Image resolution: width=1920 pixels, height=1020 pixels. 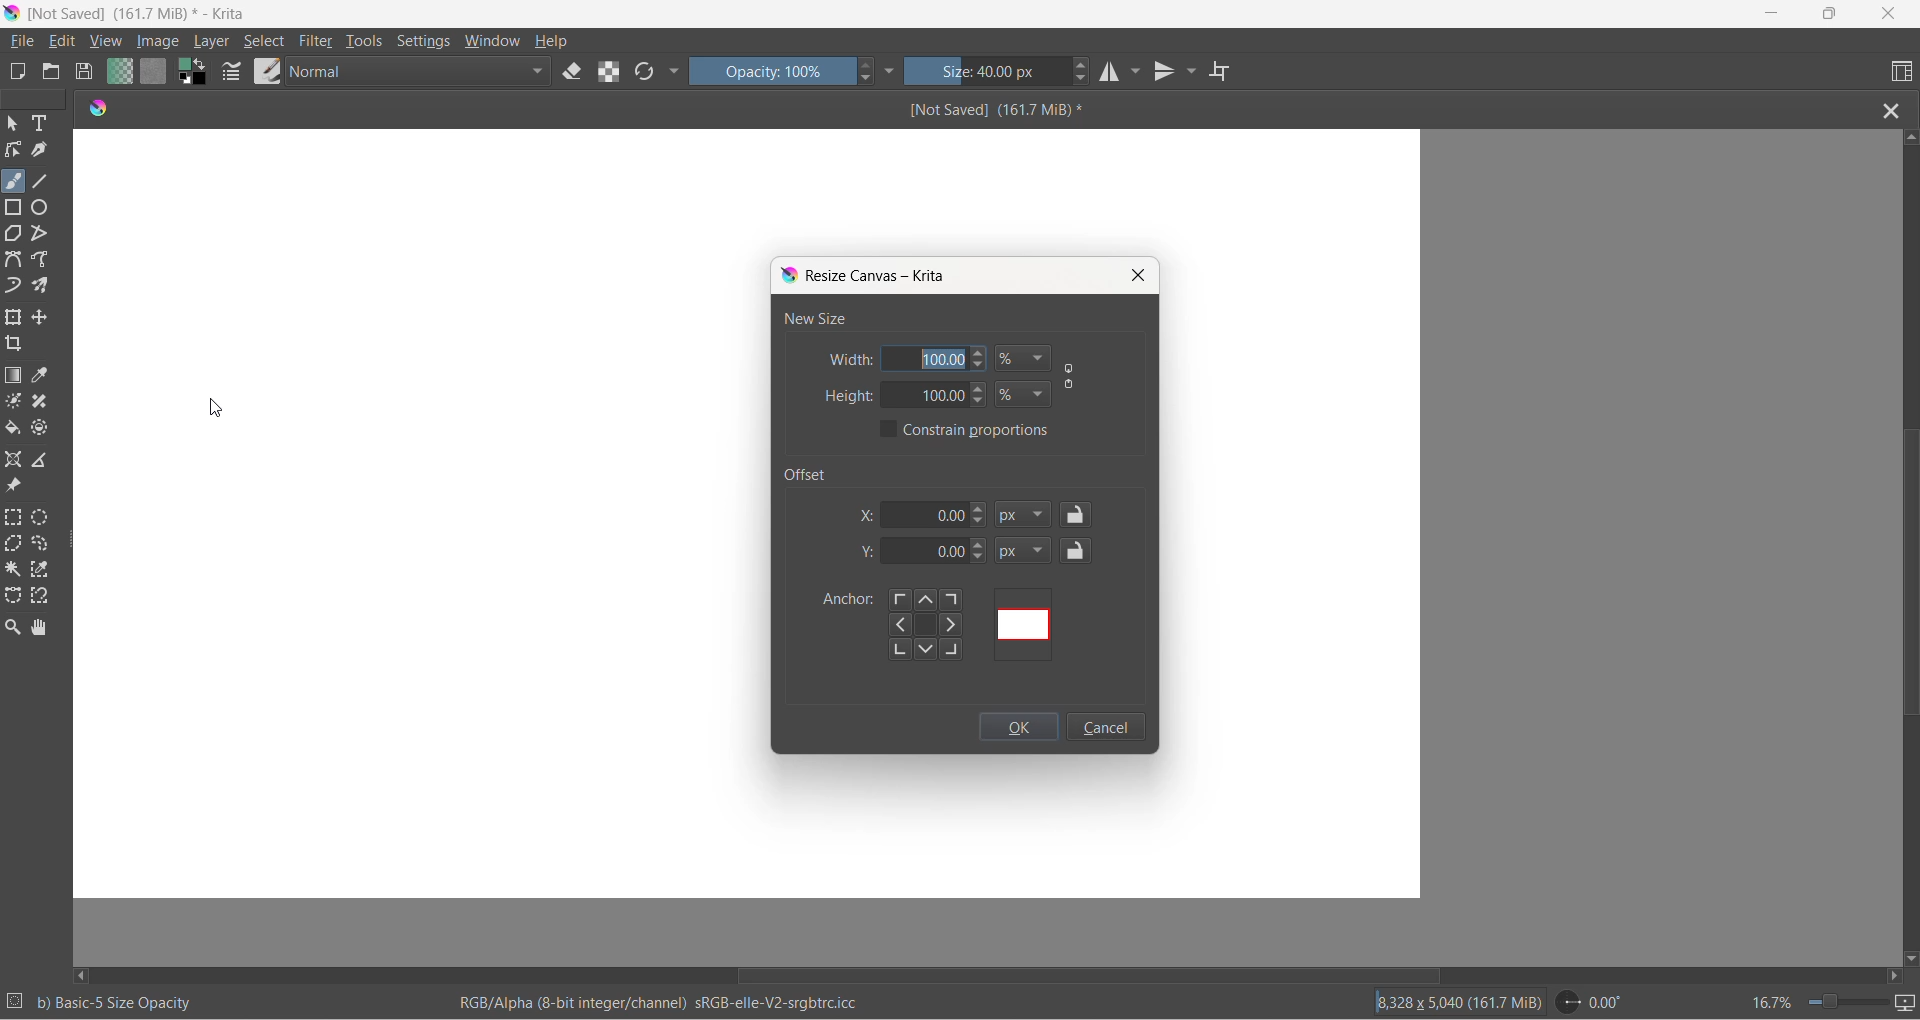 What do you see at coordinates (848, 396) in the screenshot?
I see `height` at bounding box center [848, 396].